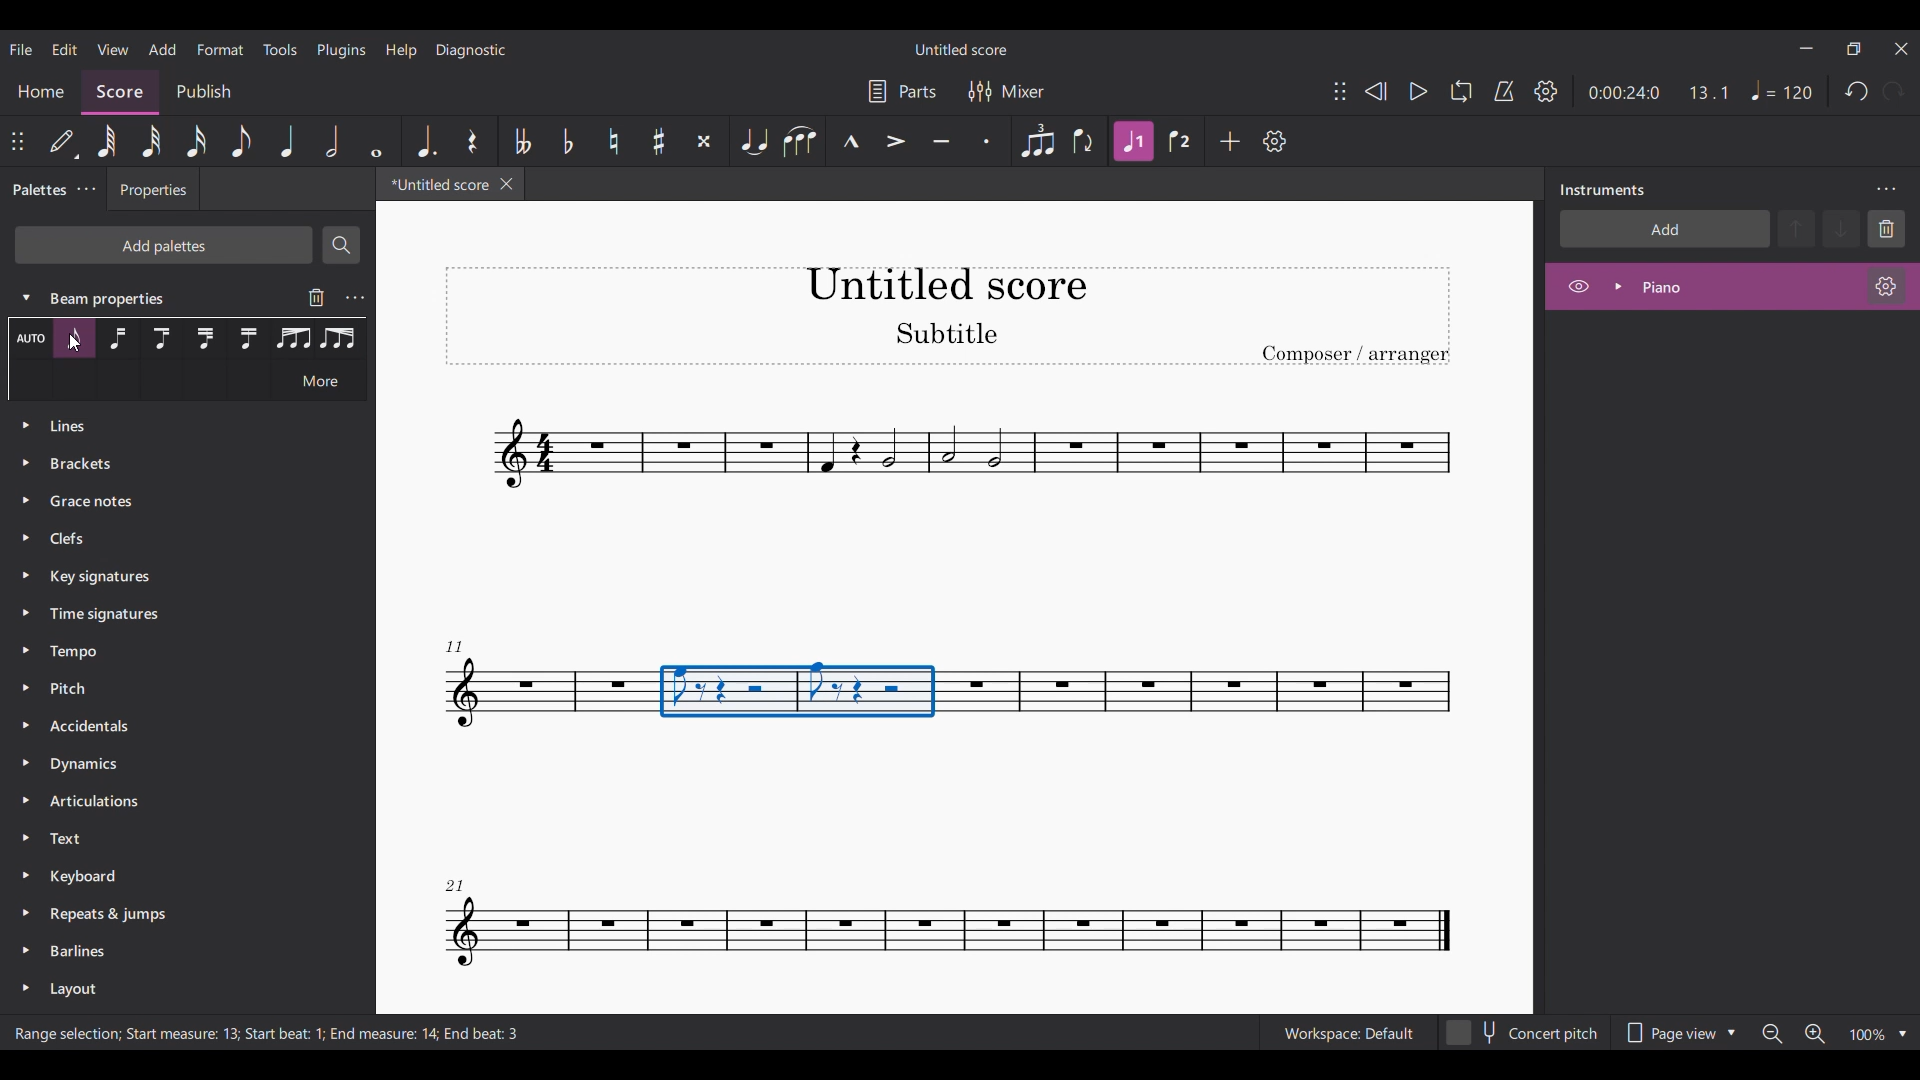 Image resolution: width=1920 pixels, height=1080 pixels. I want to click on Manage parts, so click(902, 91).